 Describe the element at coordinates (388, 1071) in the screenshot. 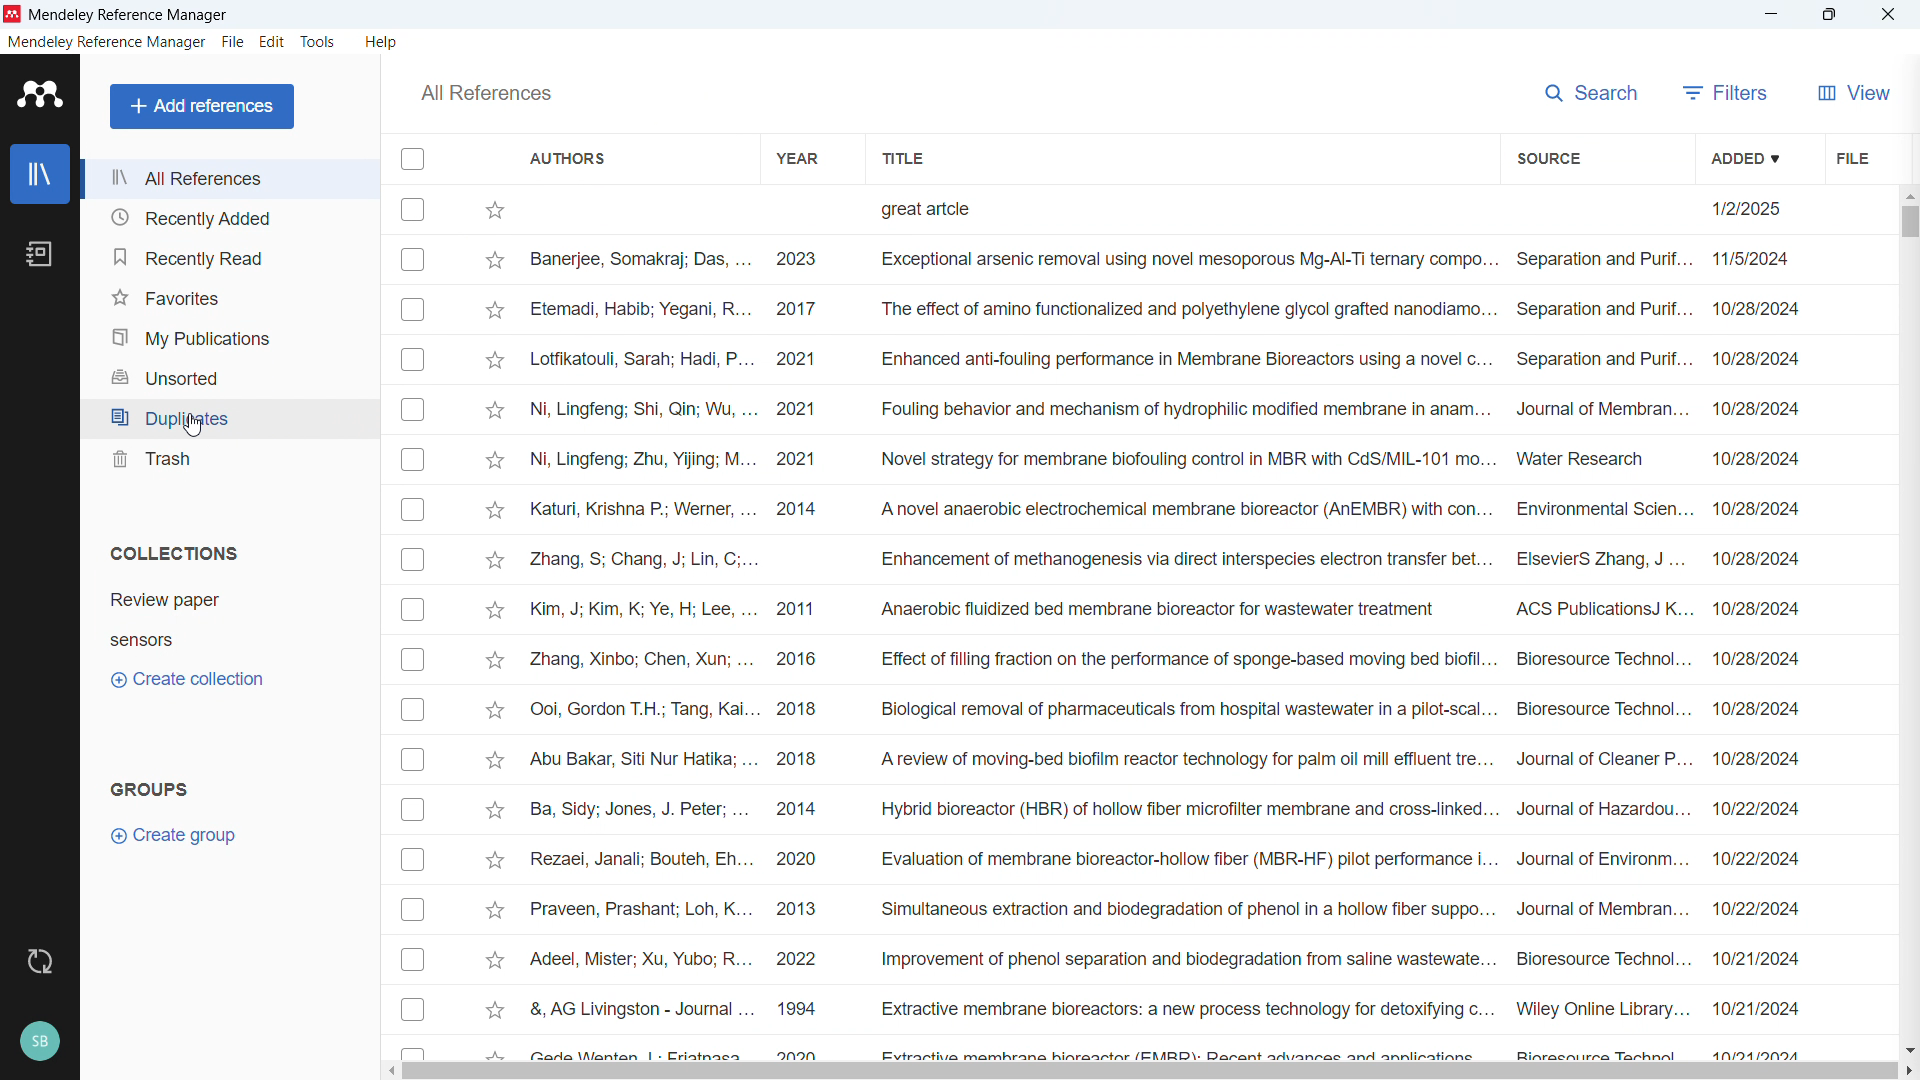

I see `Scroll right ` at that location.